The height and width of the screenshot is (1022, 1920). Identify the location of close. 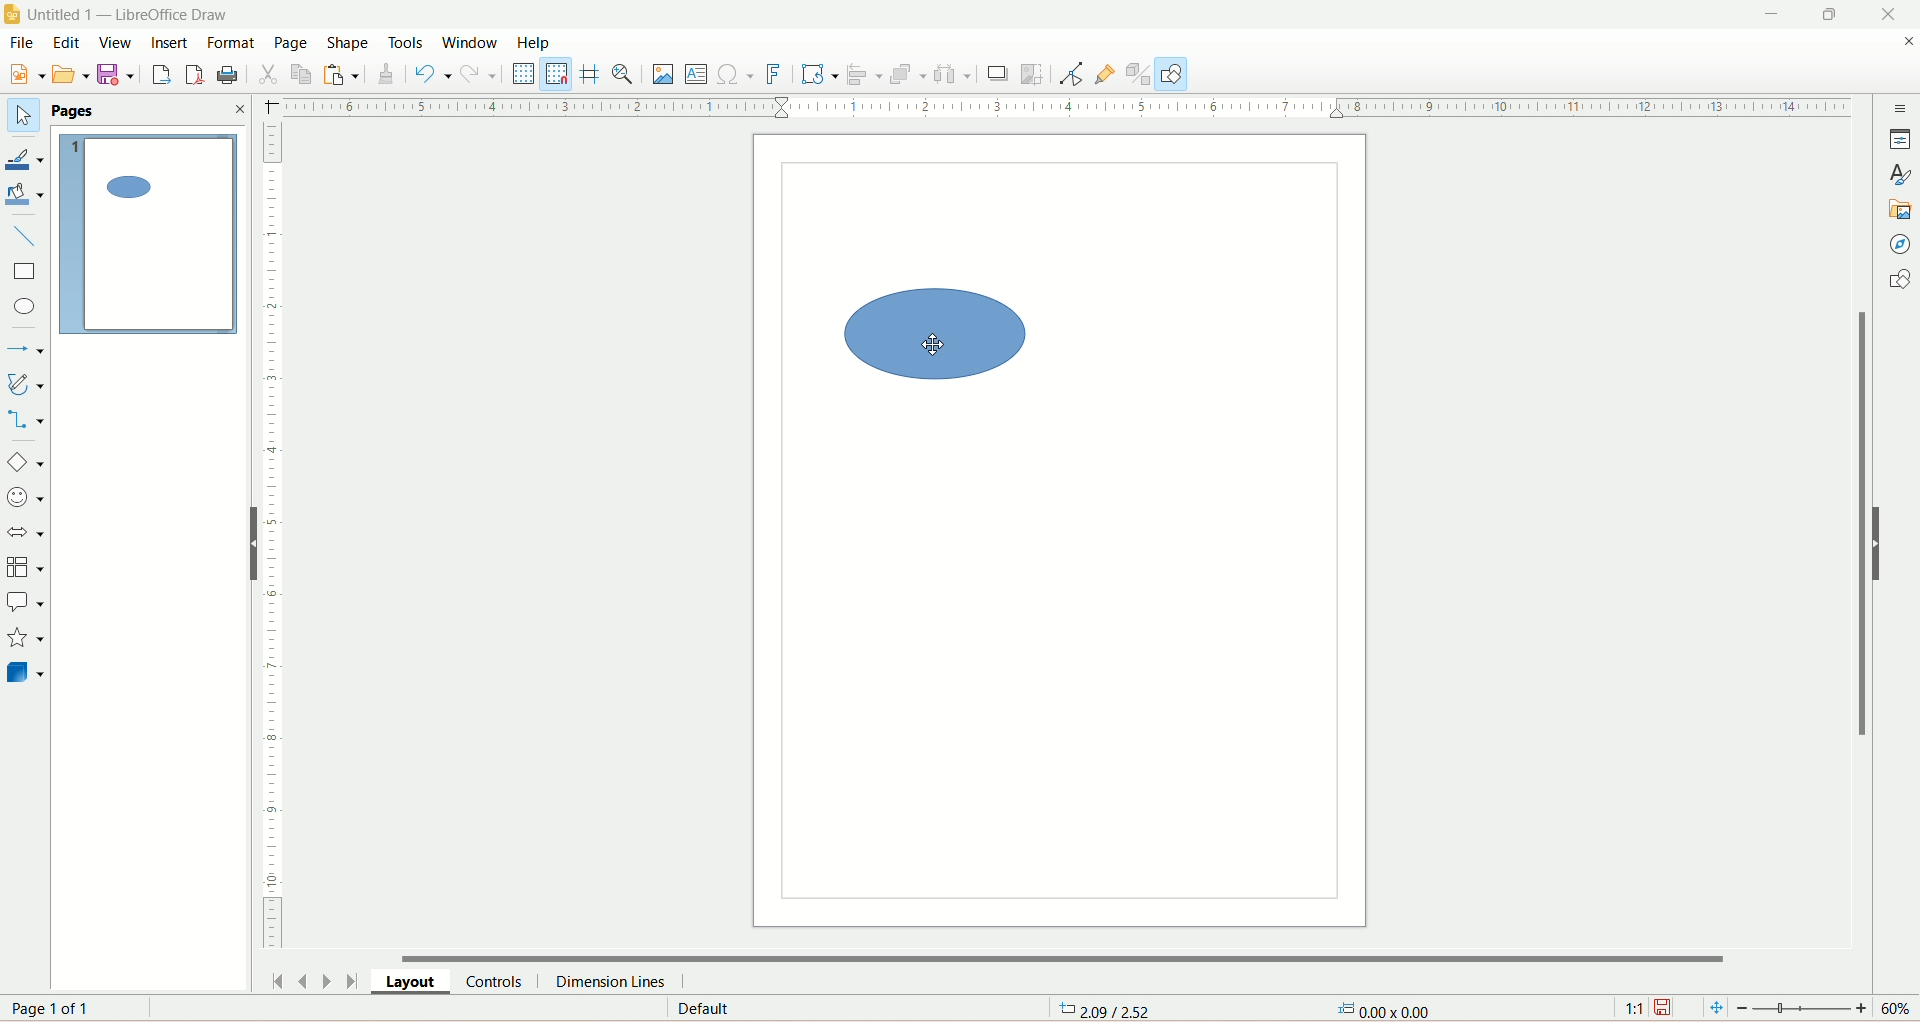
(1897, 13).